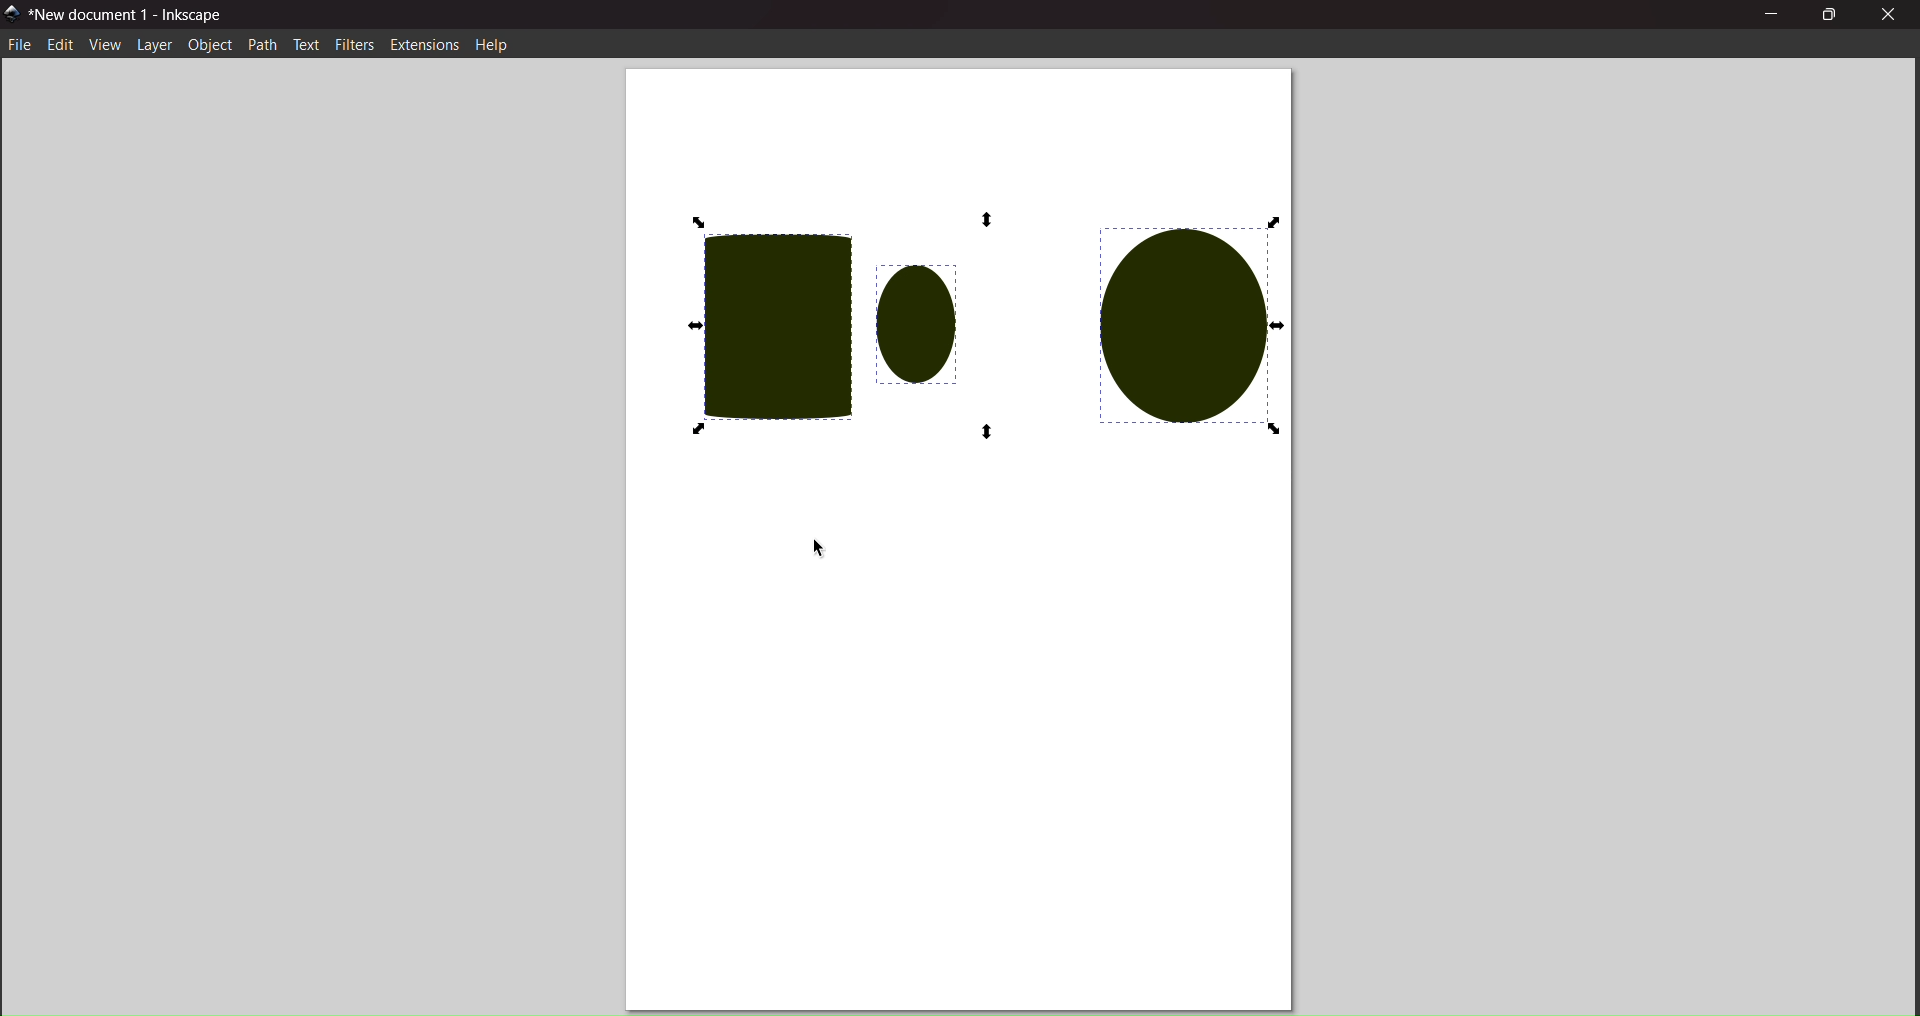 This screenshot has width=1920, height=1016. What do you see at coordinates (424, 44) in the screenshot?
I see `extension` at bounding box center [424, 44].